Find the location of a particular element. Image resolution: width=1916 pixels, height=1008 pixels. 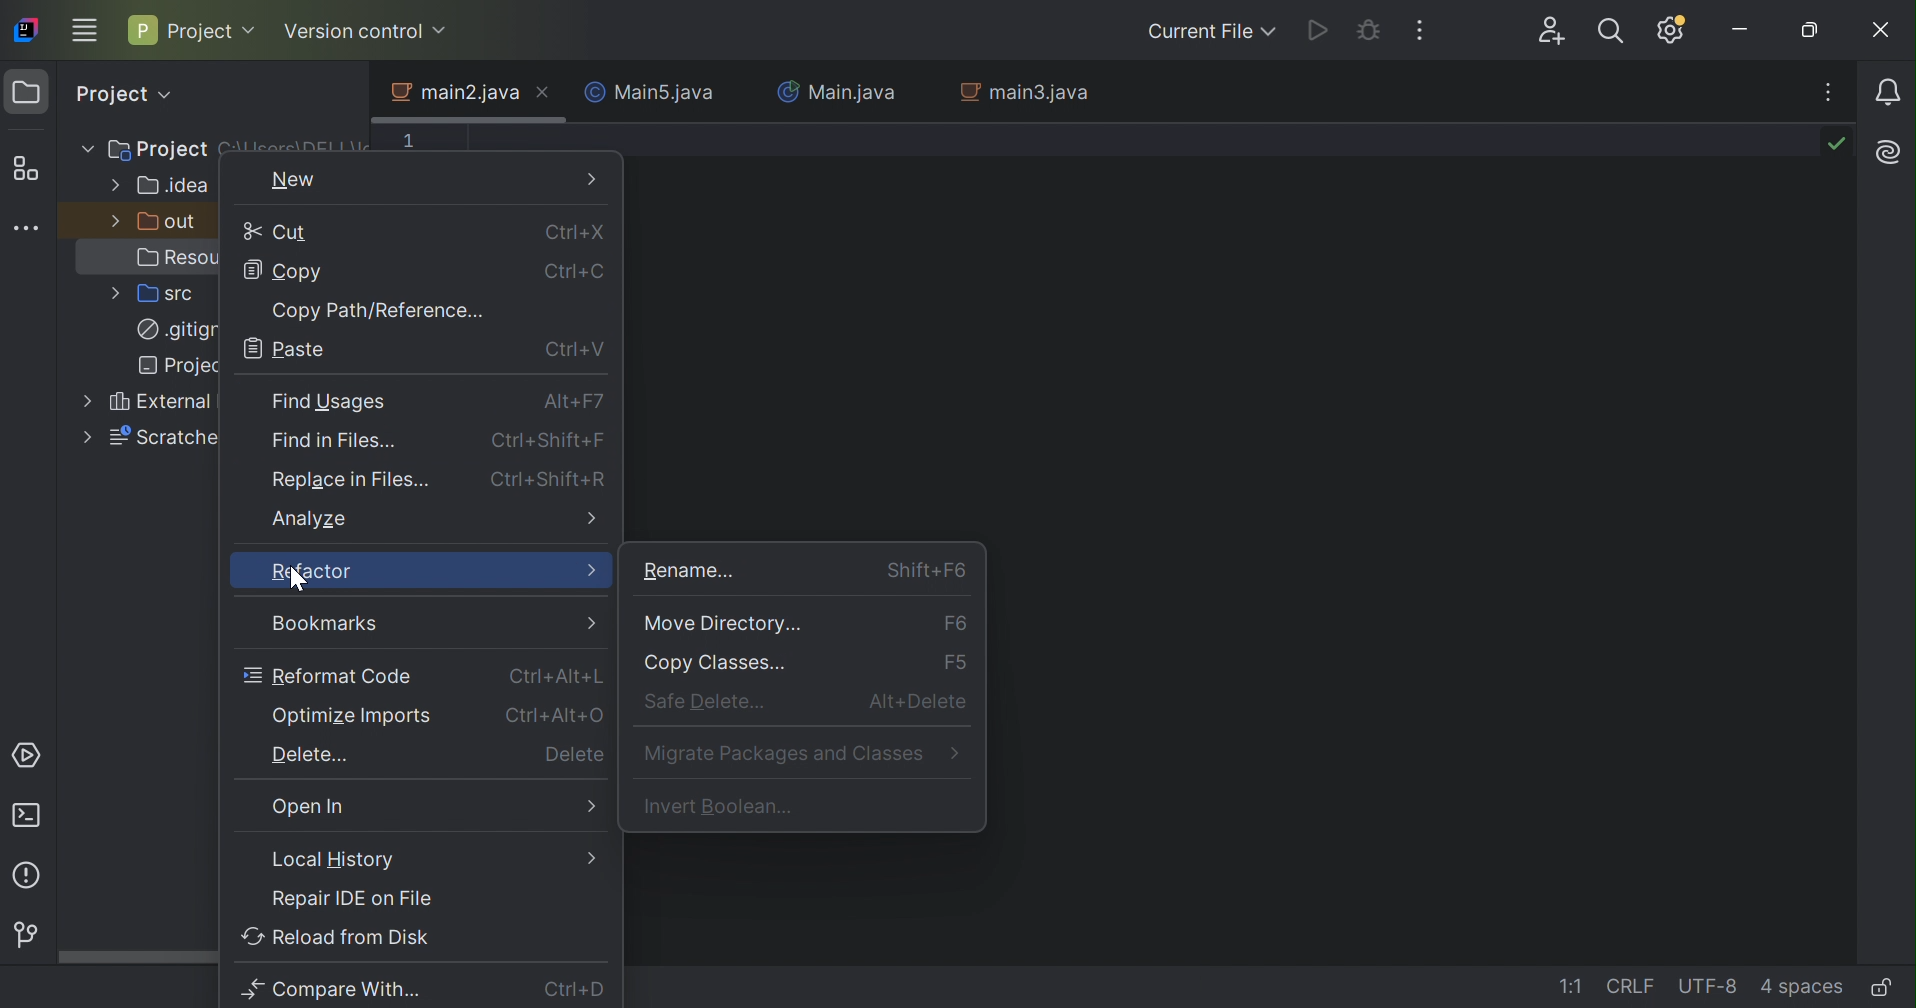

More is located at coordinates (588, 570).